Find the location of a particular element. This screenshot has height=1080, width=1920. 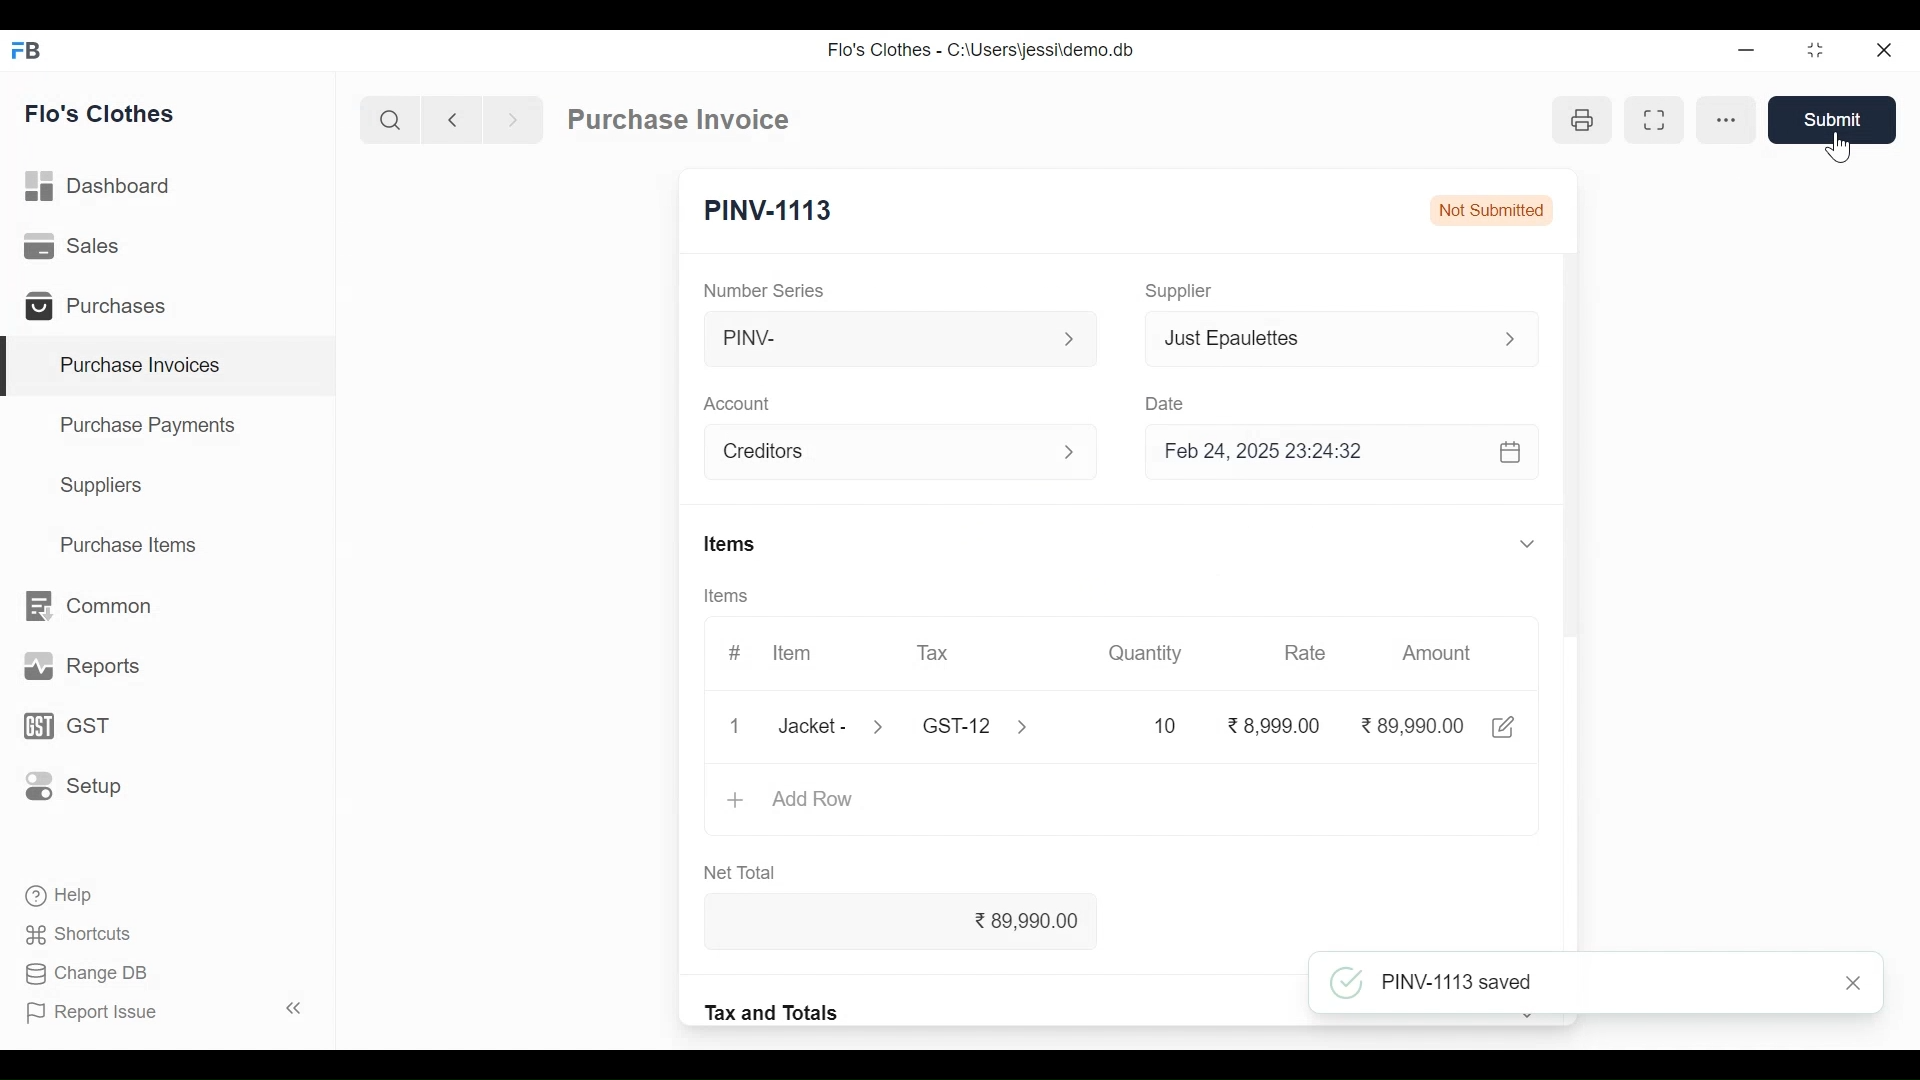

Sales is located at coordinates (81, 248).